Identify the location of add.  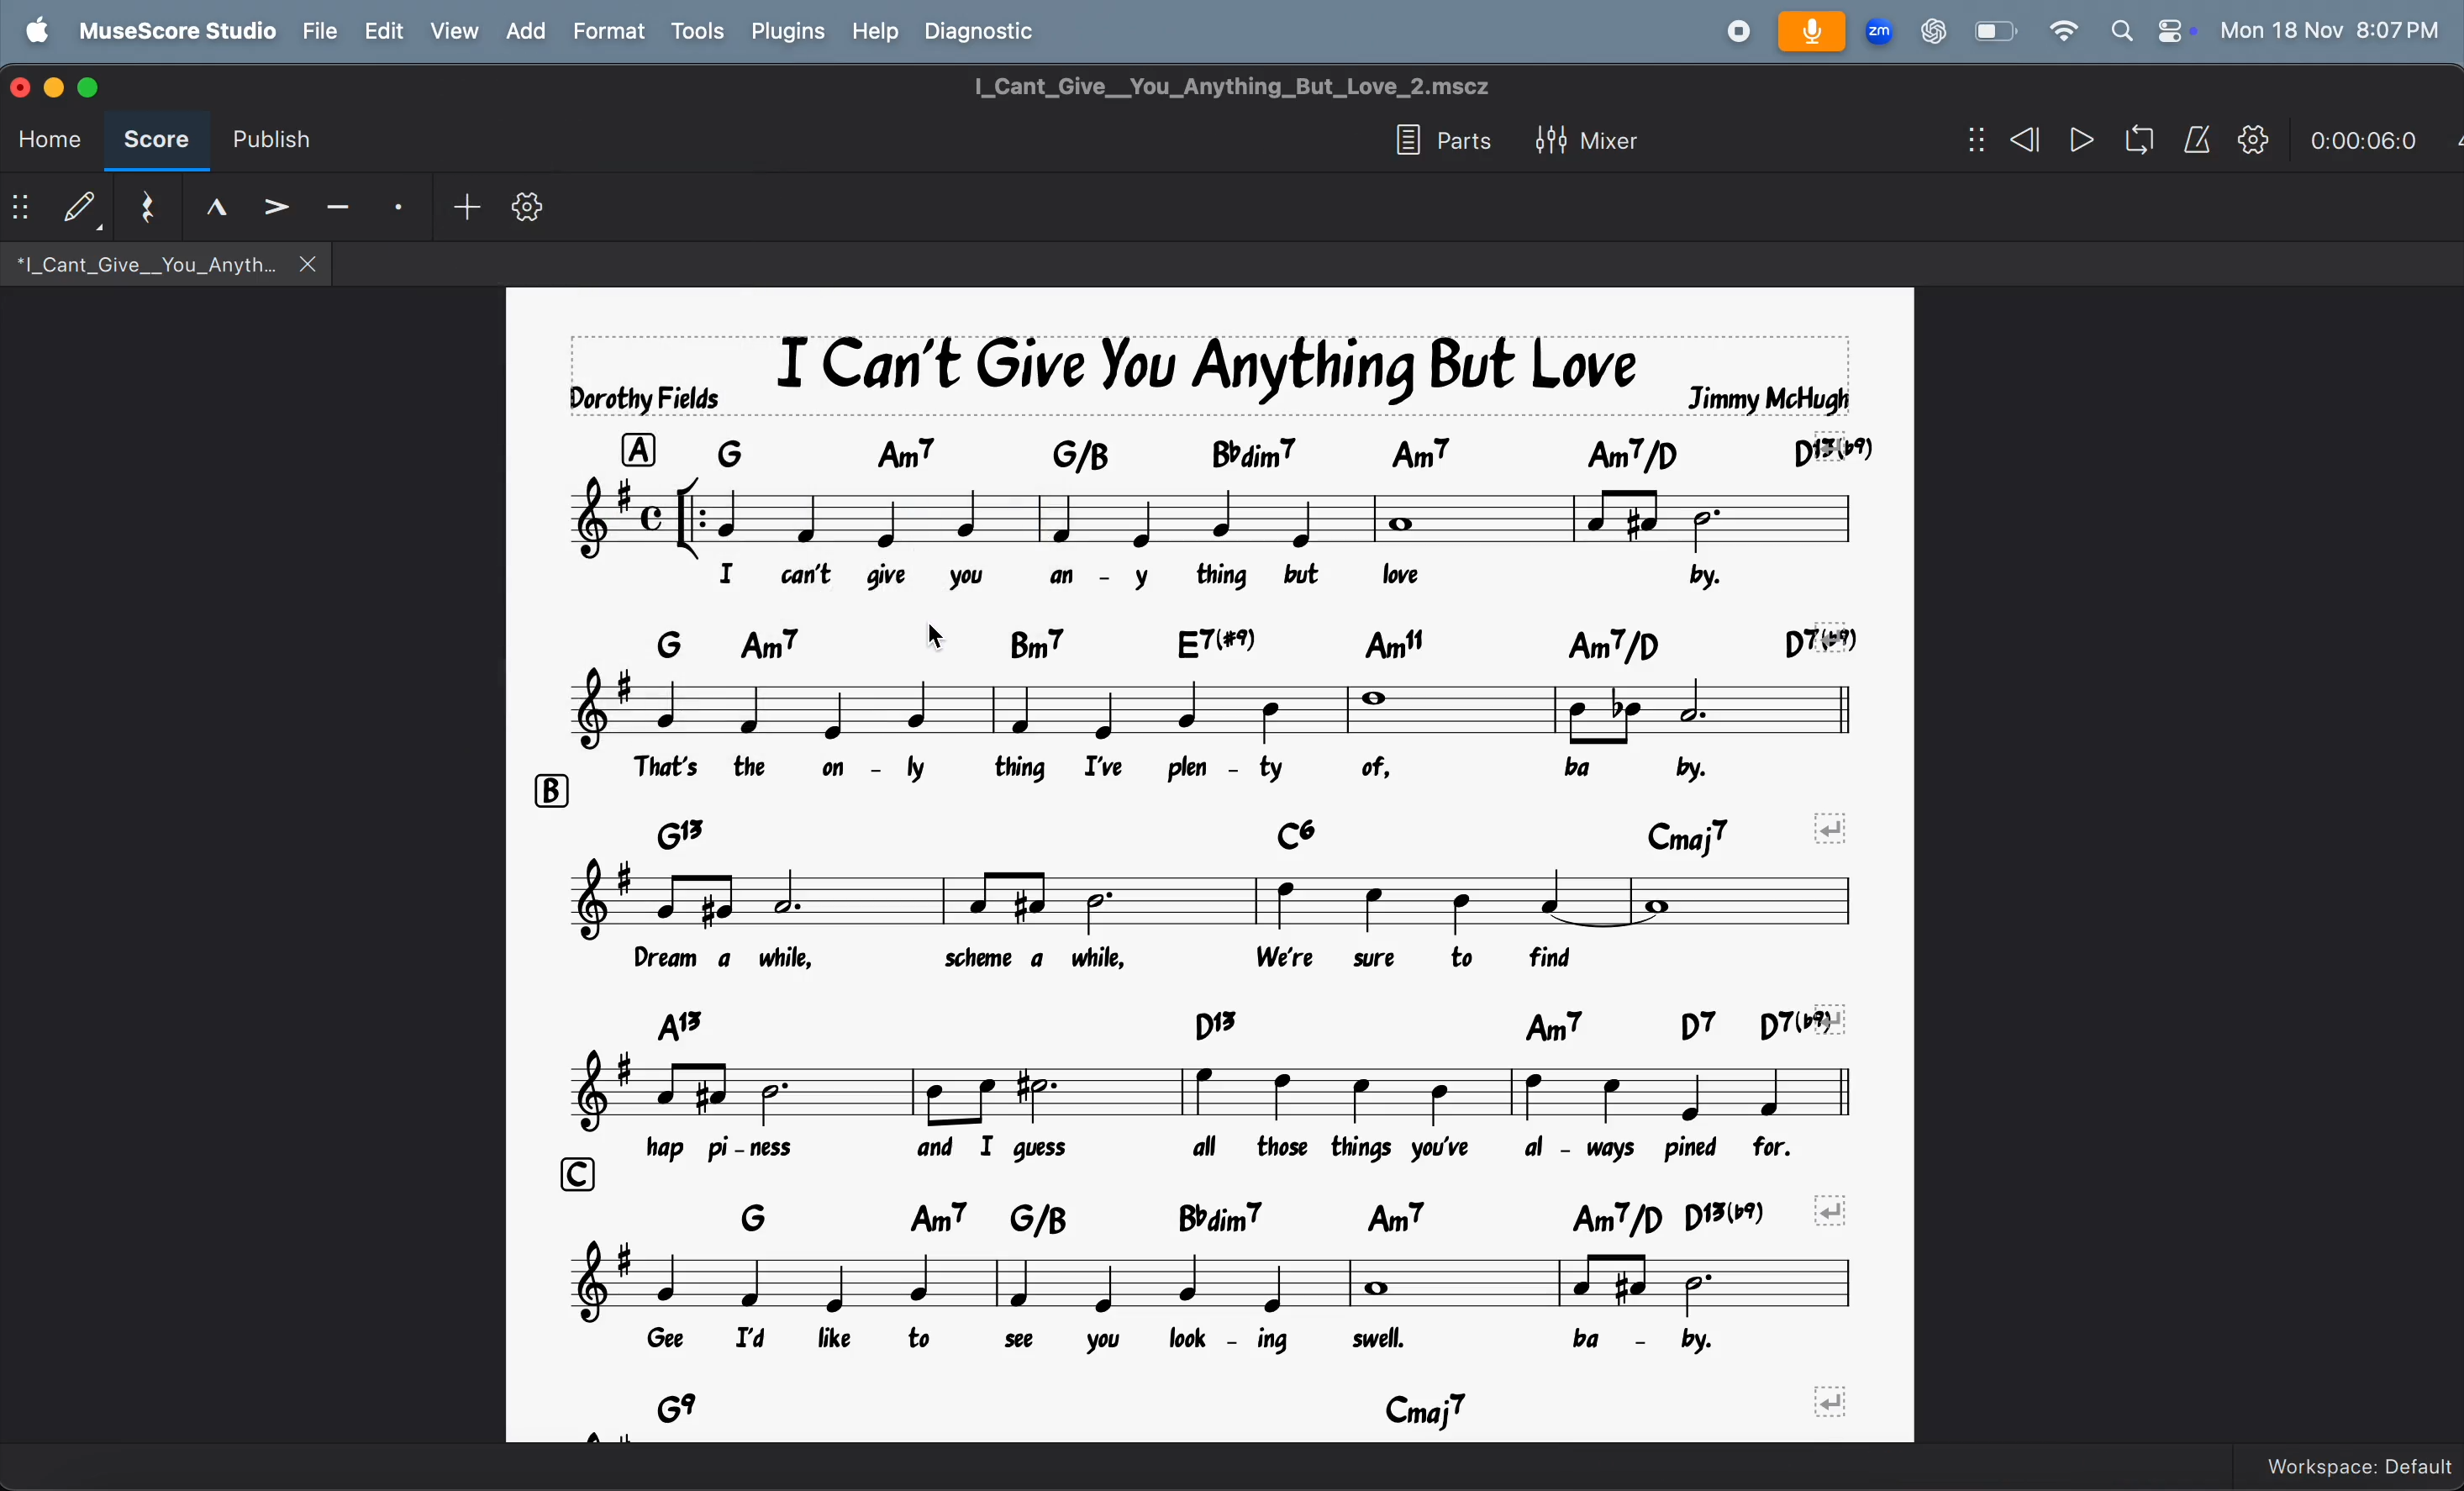
(524, 30).